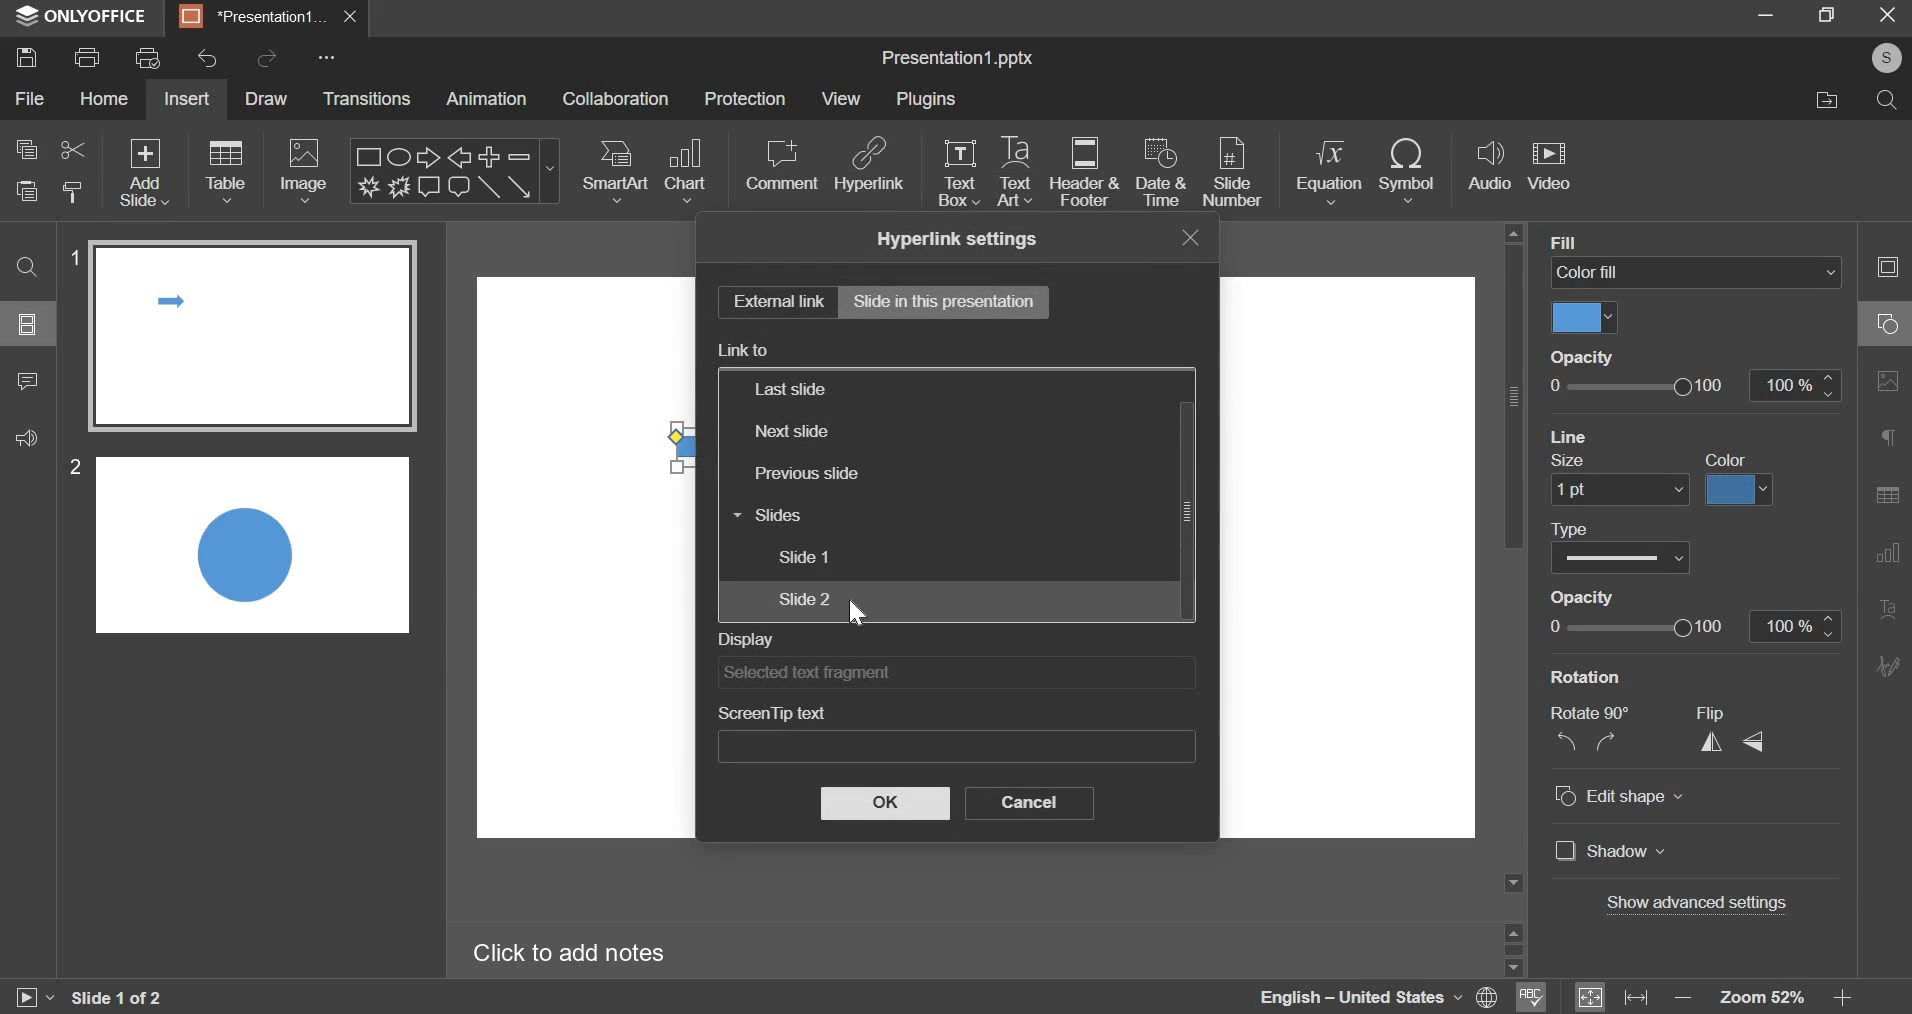 This screenshot has height=1014, width=1912. Describe the element at coordinates (1769, 14) in the screenshot. I see `minimize` at that location.